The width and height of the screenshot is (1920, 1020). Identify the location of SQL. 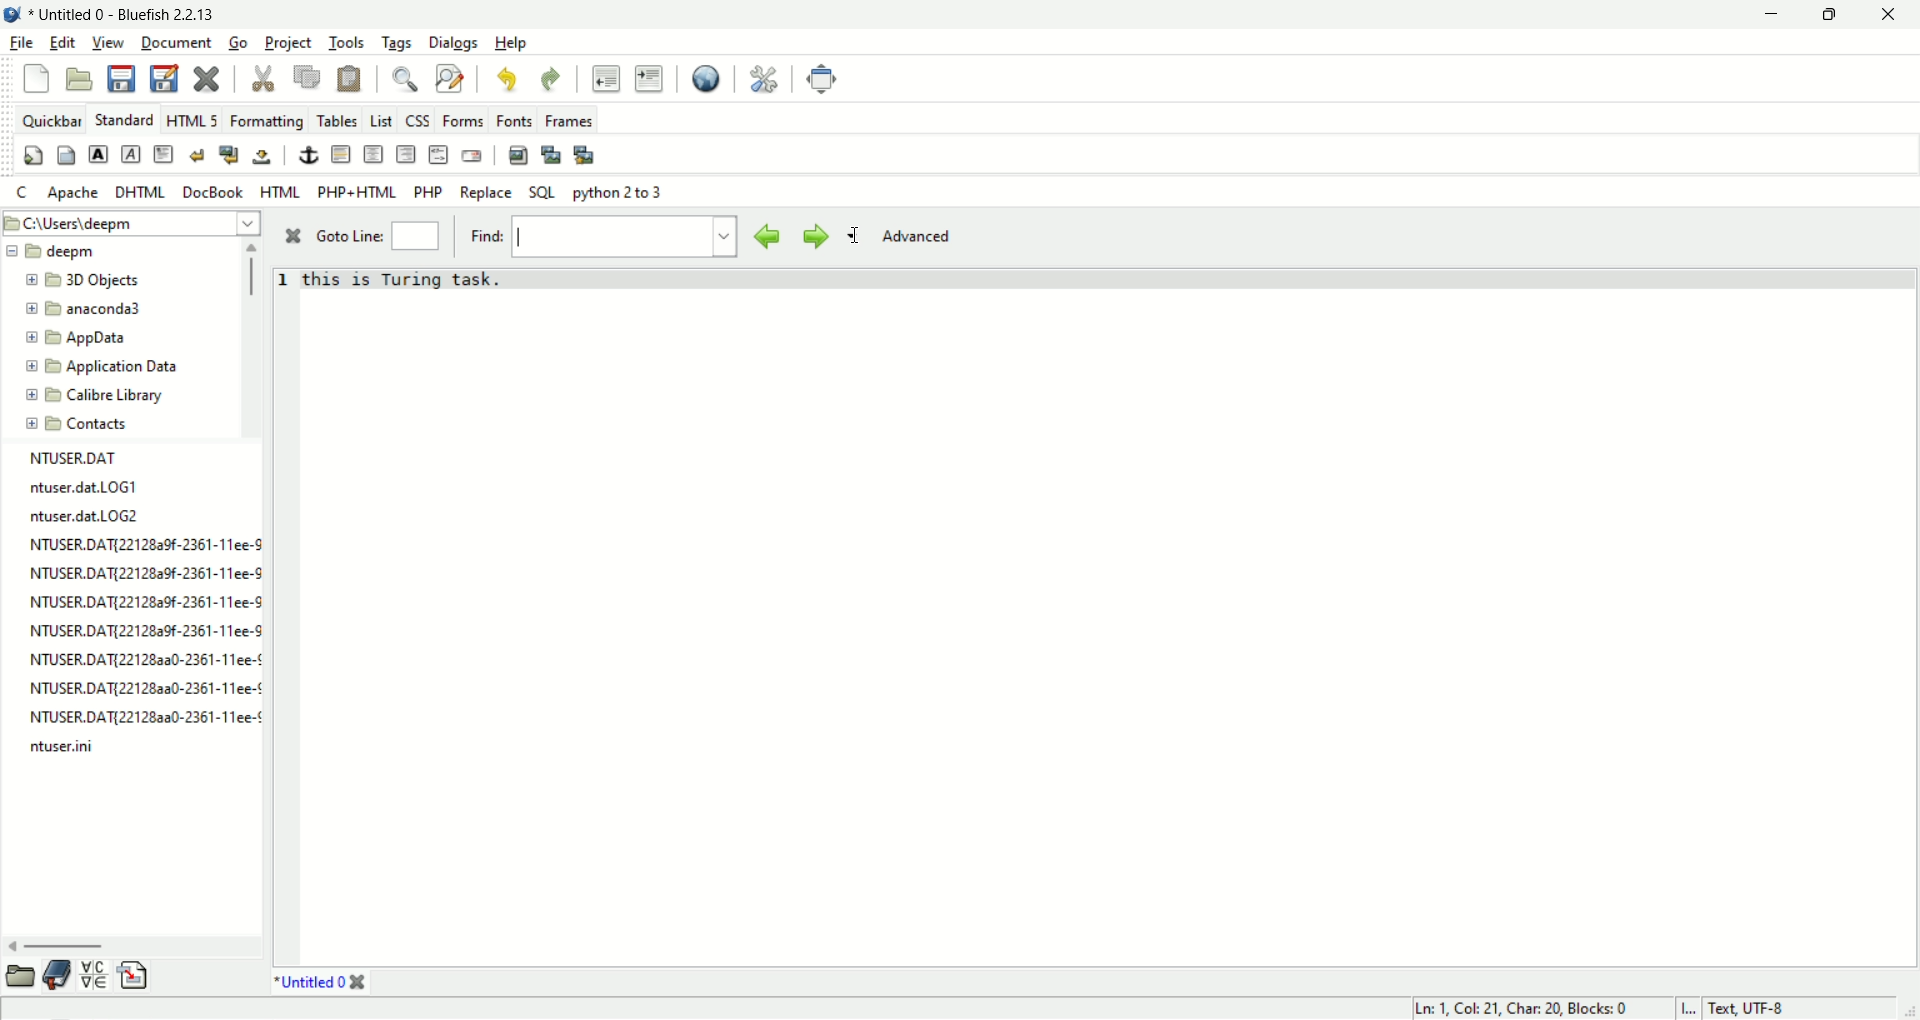
(543, 192).